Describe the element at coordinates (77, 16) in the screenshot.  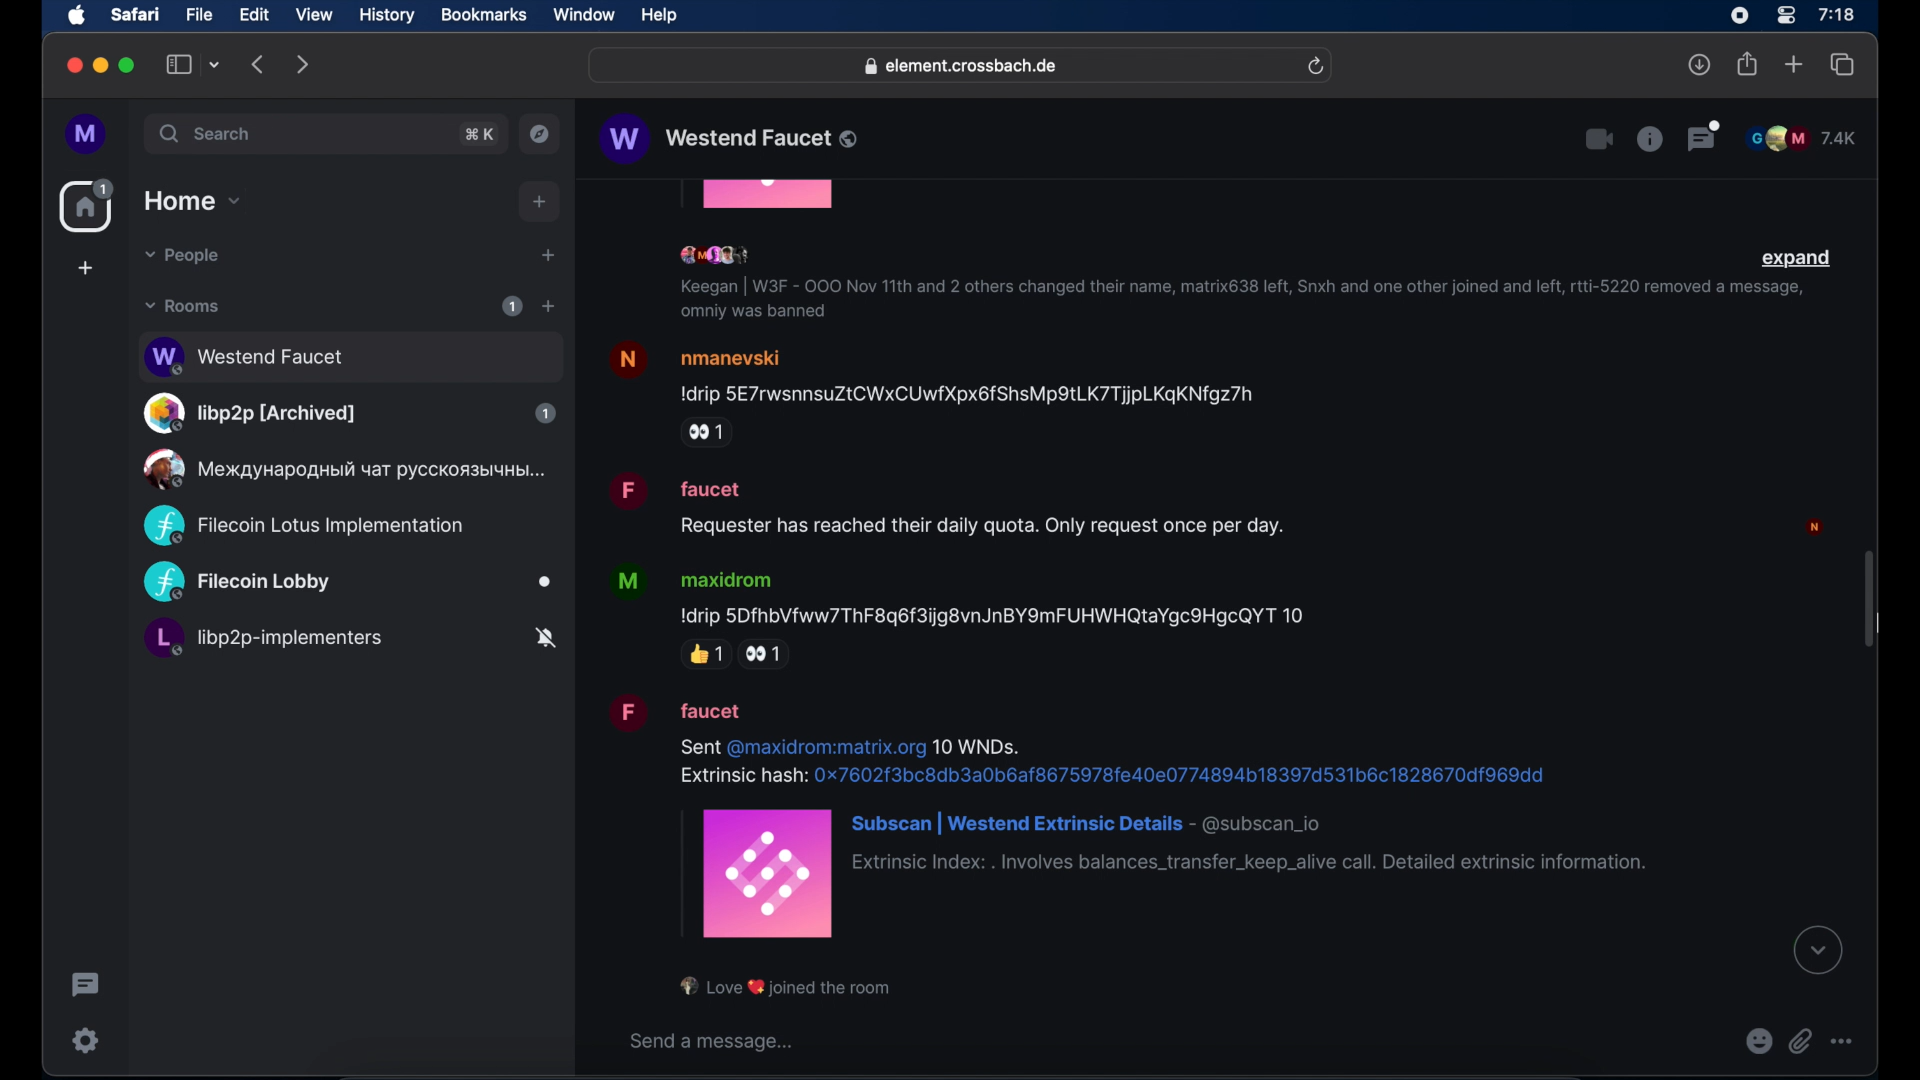
I see `apple icon` at that location.